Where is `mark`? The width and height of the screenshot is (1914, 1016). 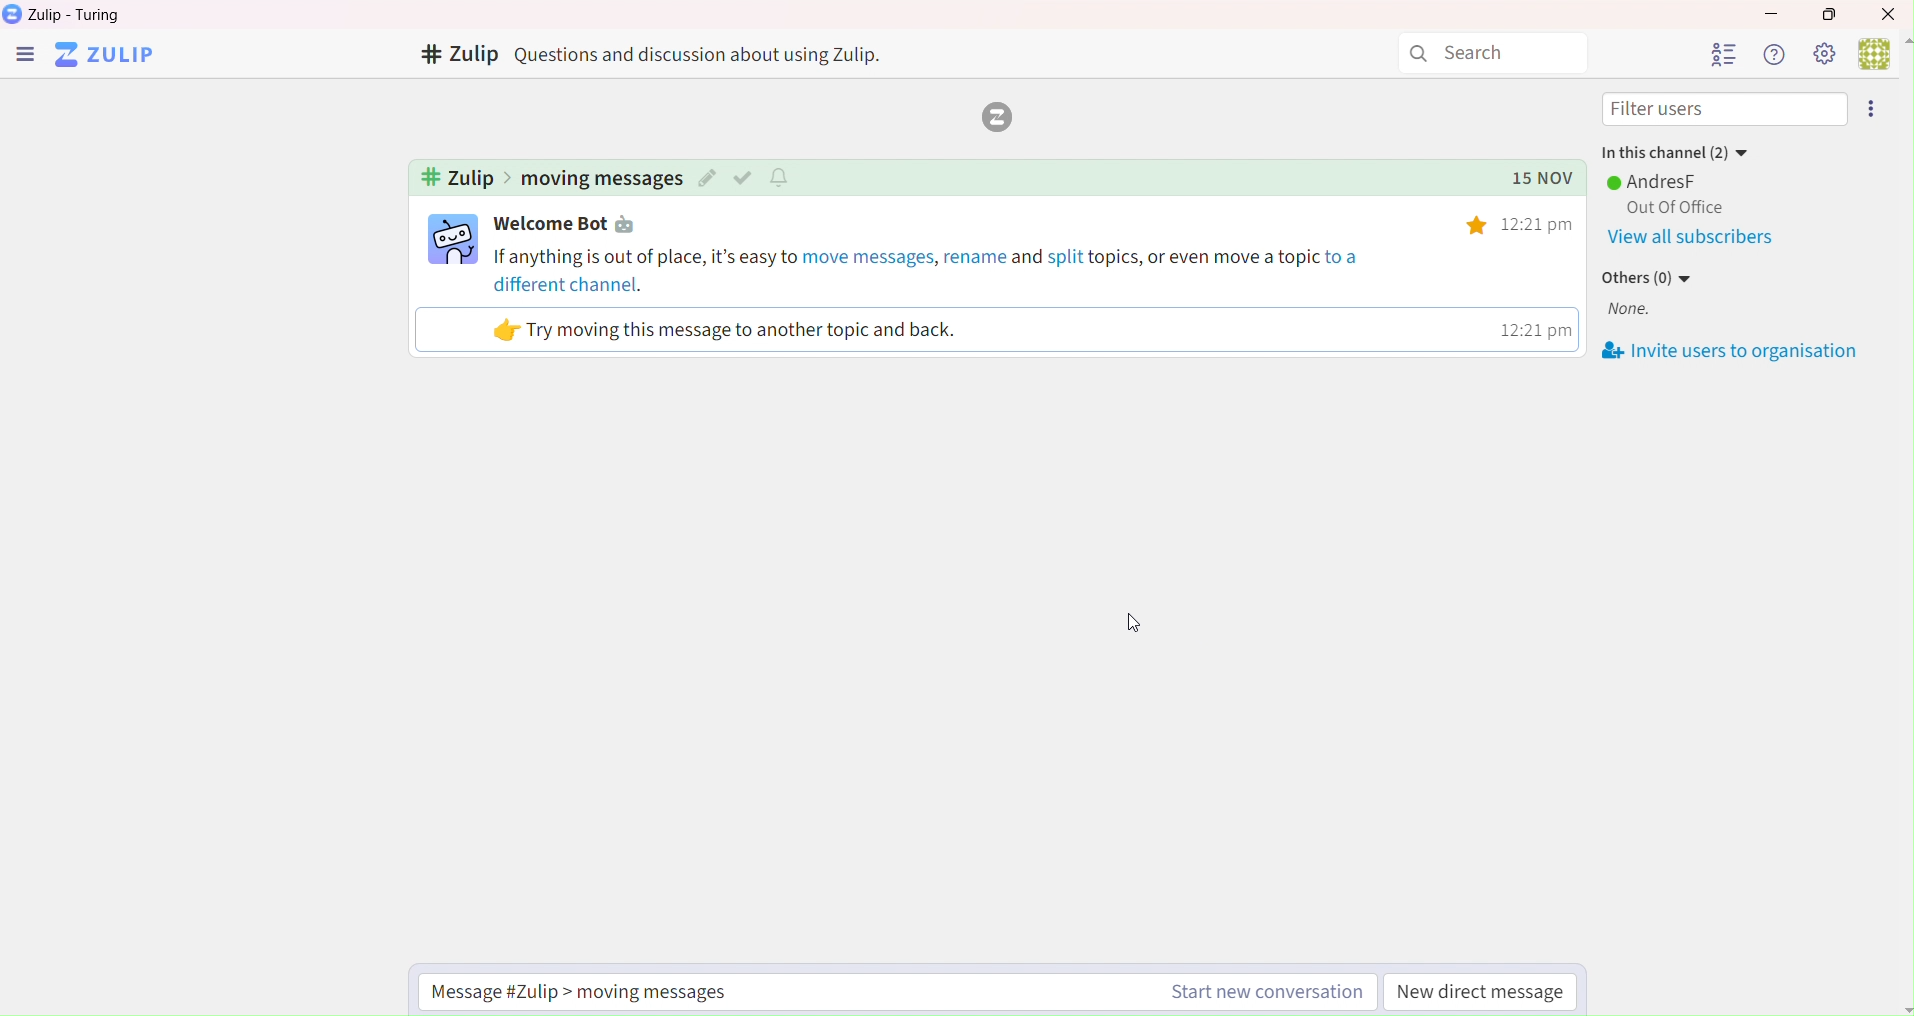
mark is located at coordinates (746, 177).